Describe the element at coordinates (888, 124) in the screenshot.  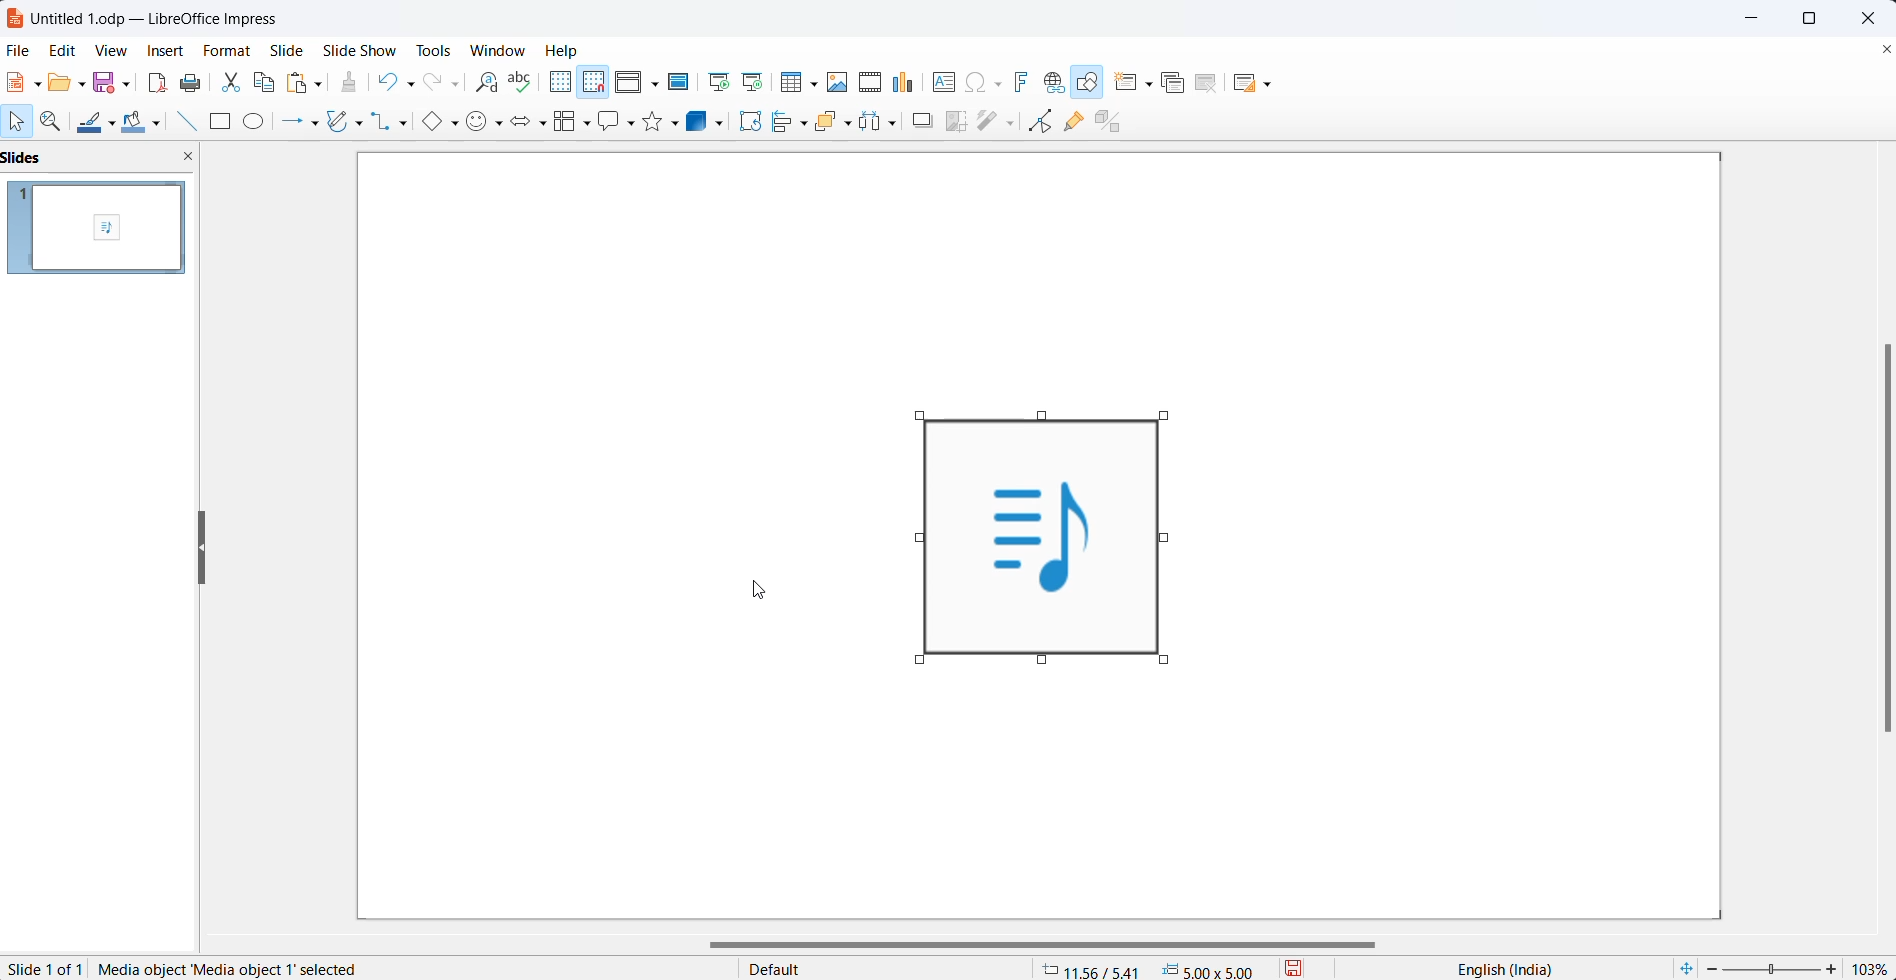
I see `select at least 3 objects to distribute` at that location.